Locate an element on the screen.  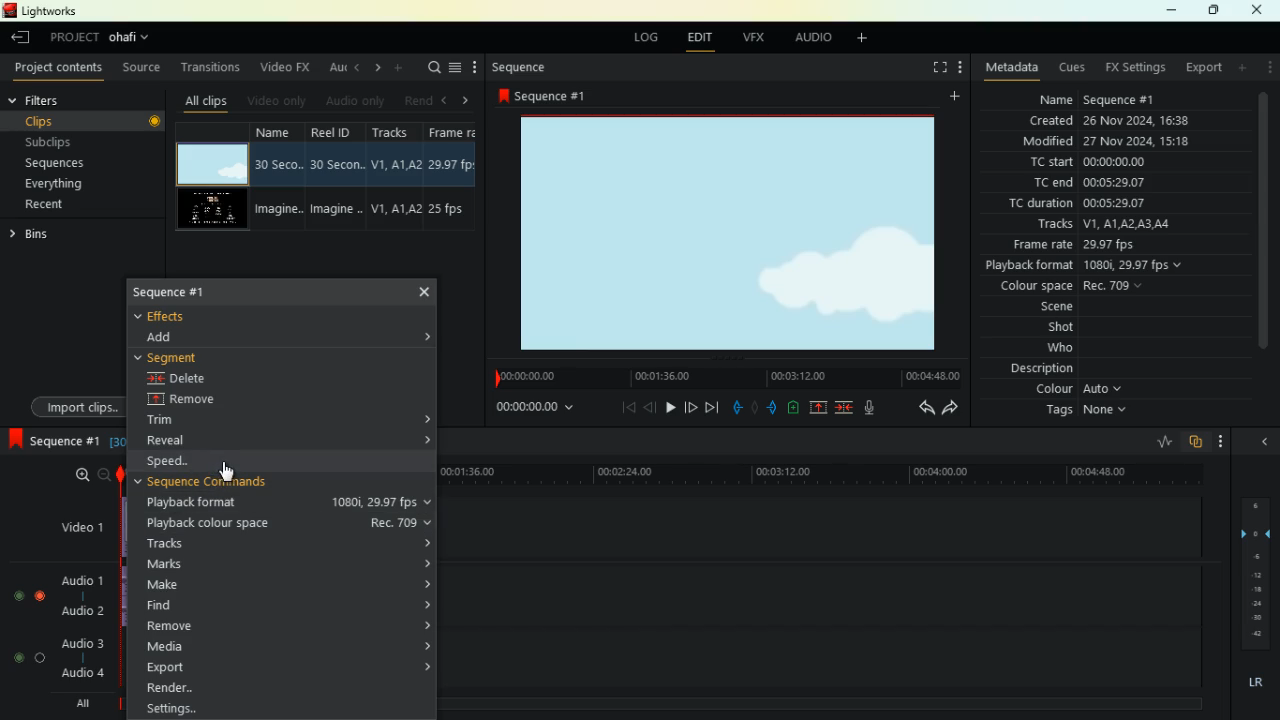
rend is located at coordinates (416, 100).